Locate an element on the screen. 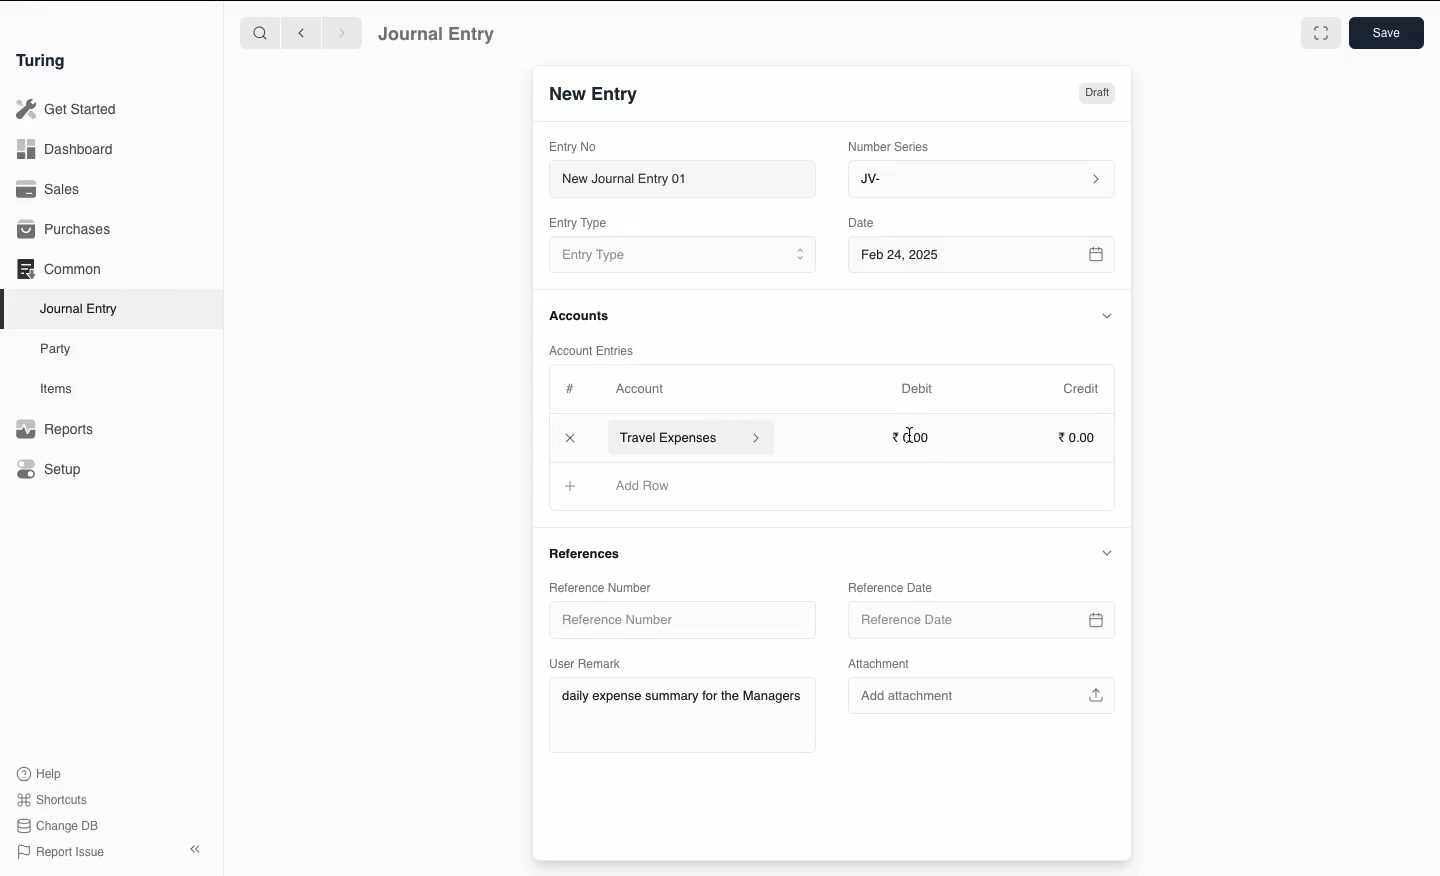 The image size is (1440, 876). Entry No is located at coordinates (573, 147).